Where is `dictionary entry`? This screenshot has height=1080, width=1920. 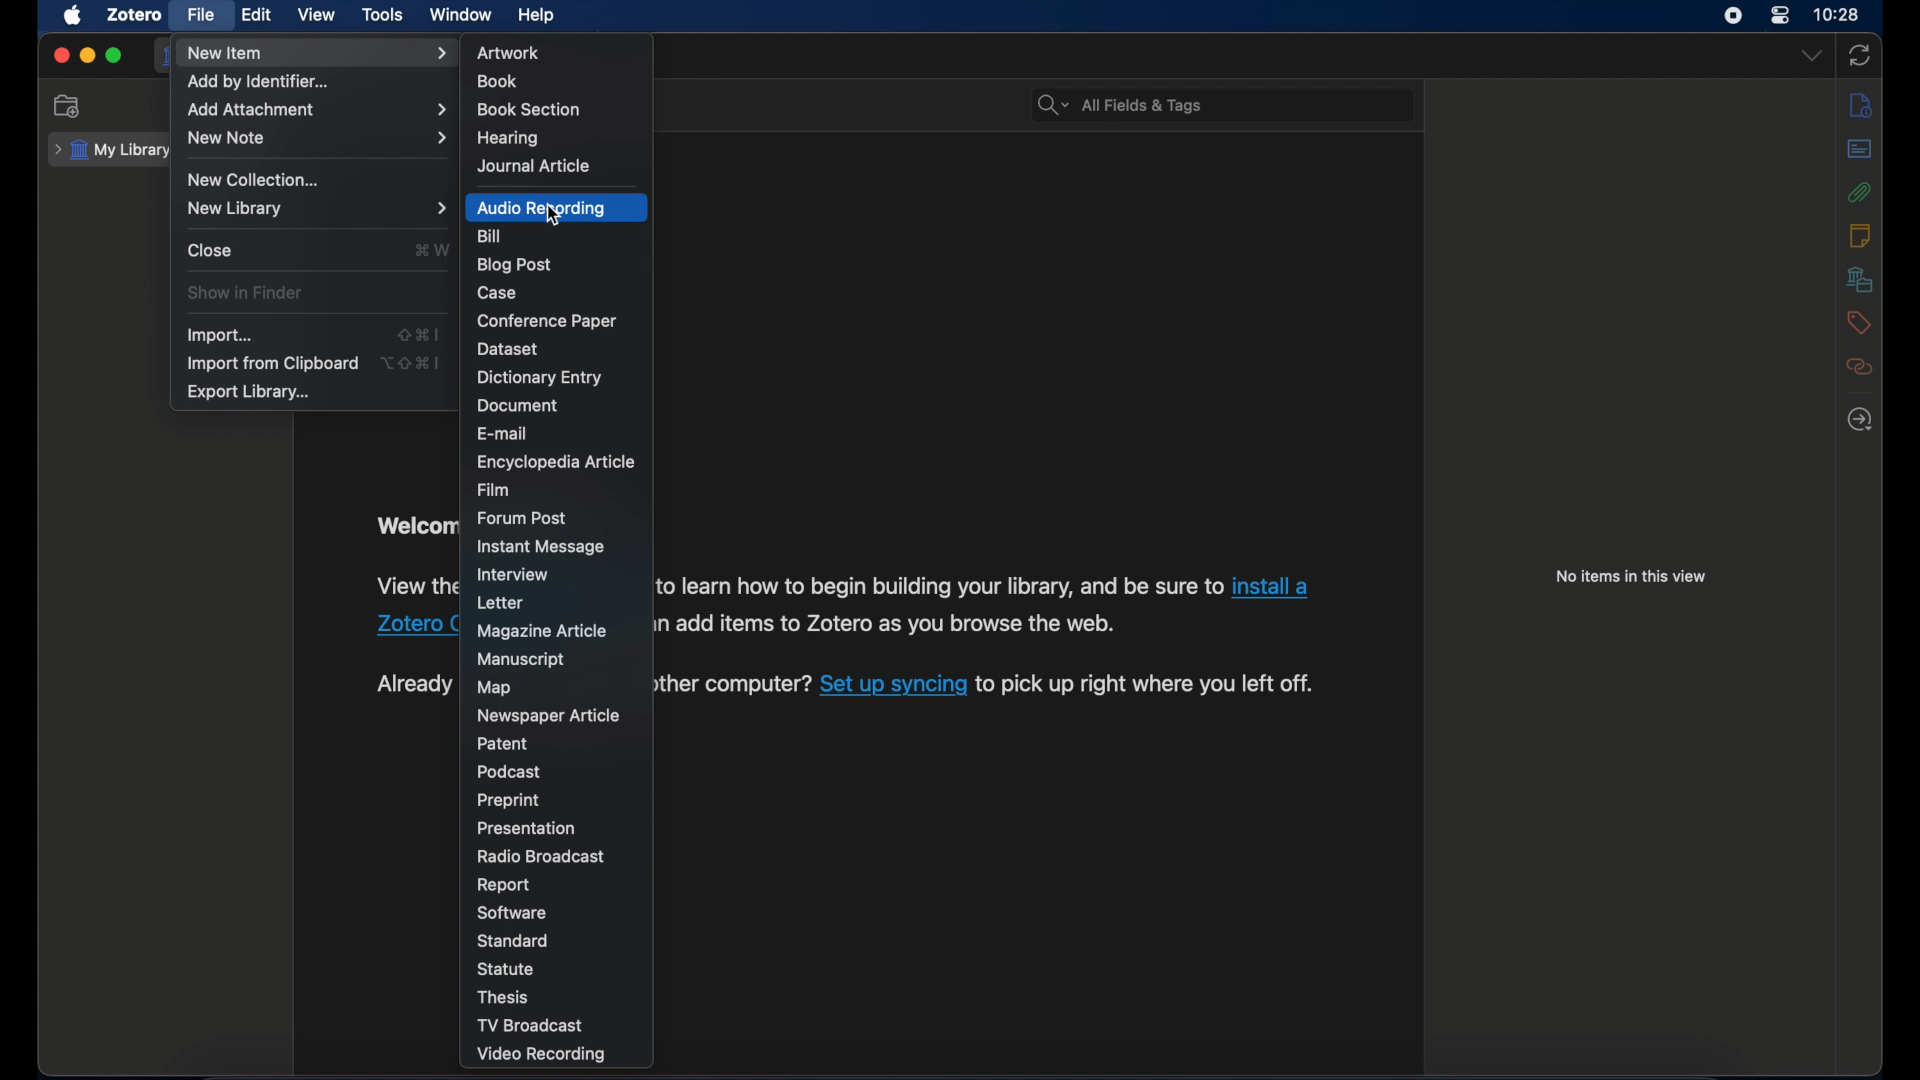 dictionary entry is located at coordinates (539, 377).